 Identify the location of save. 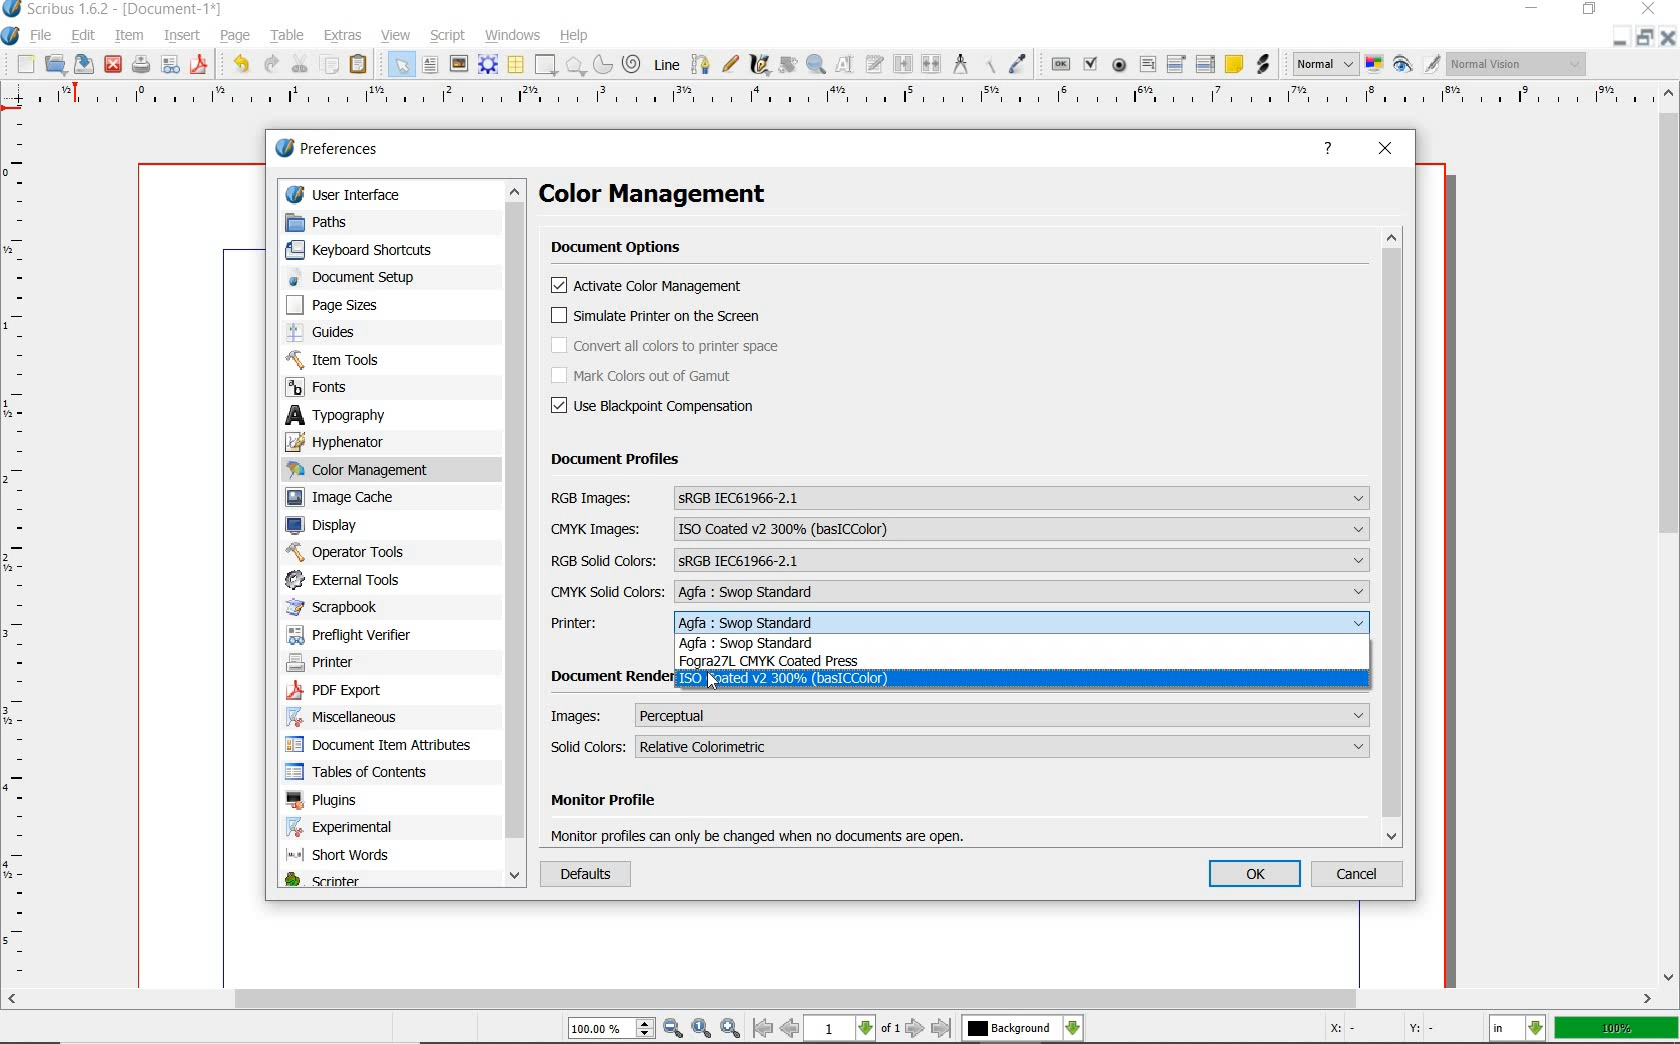
(85, 64).